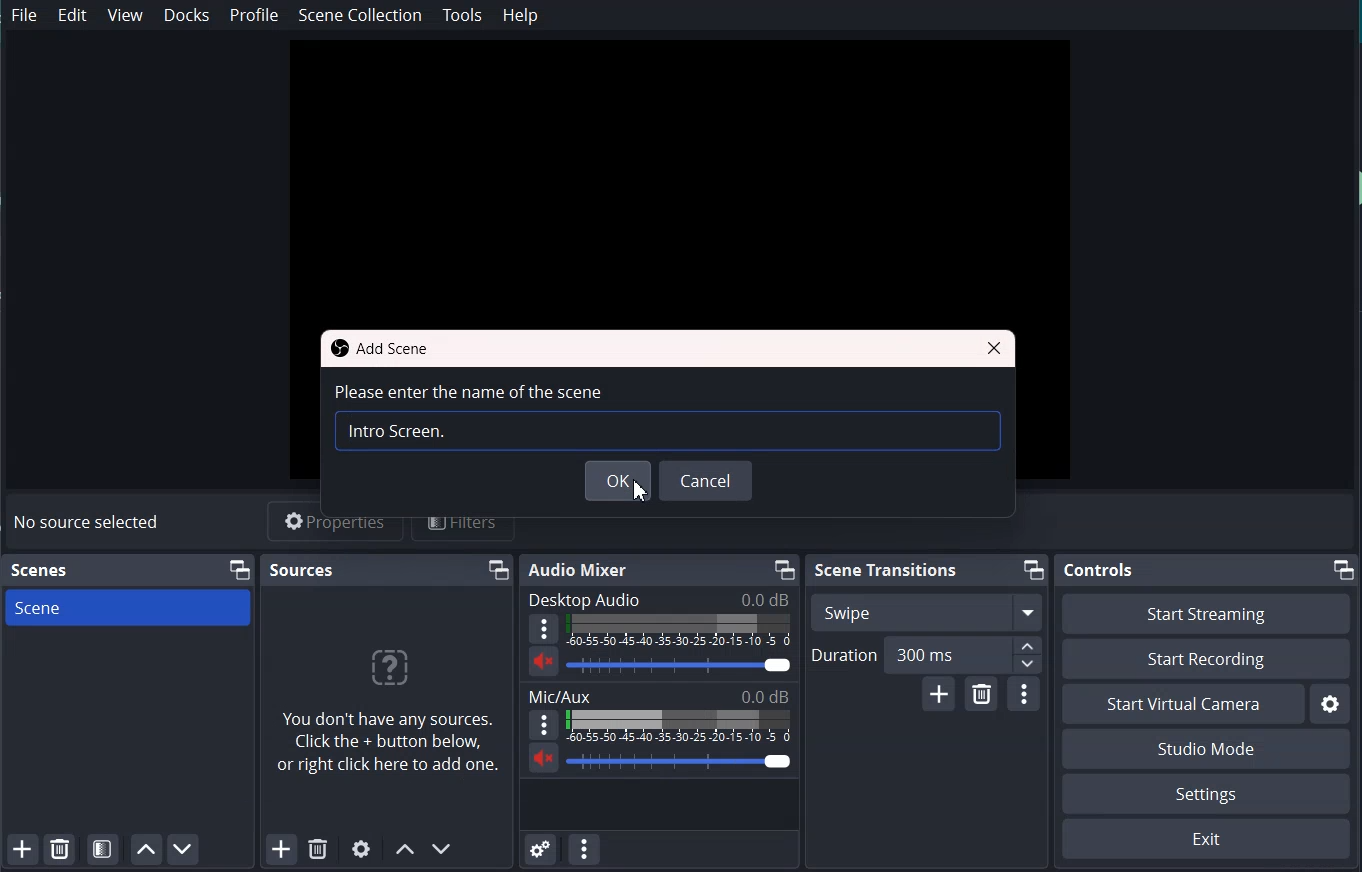 This screenshot has width=1362, height=872. I want to click on Scene Transition, so click(887, 571).